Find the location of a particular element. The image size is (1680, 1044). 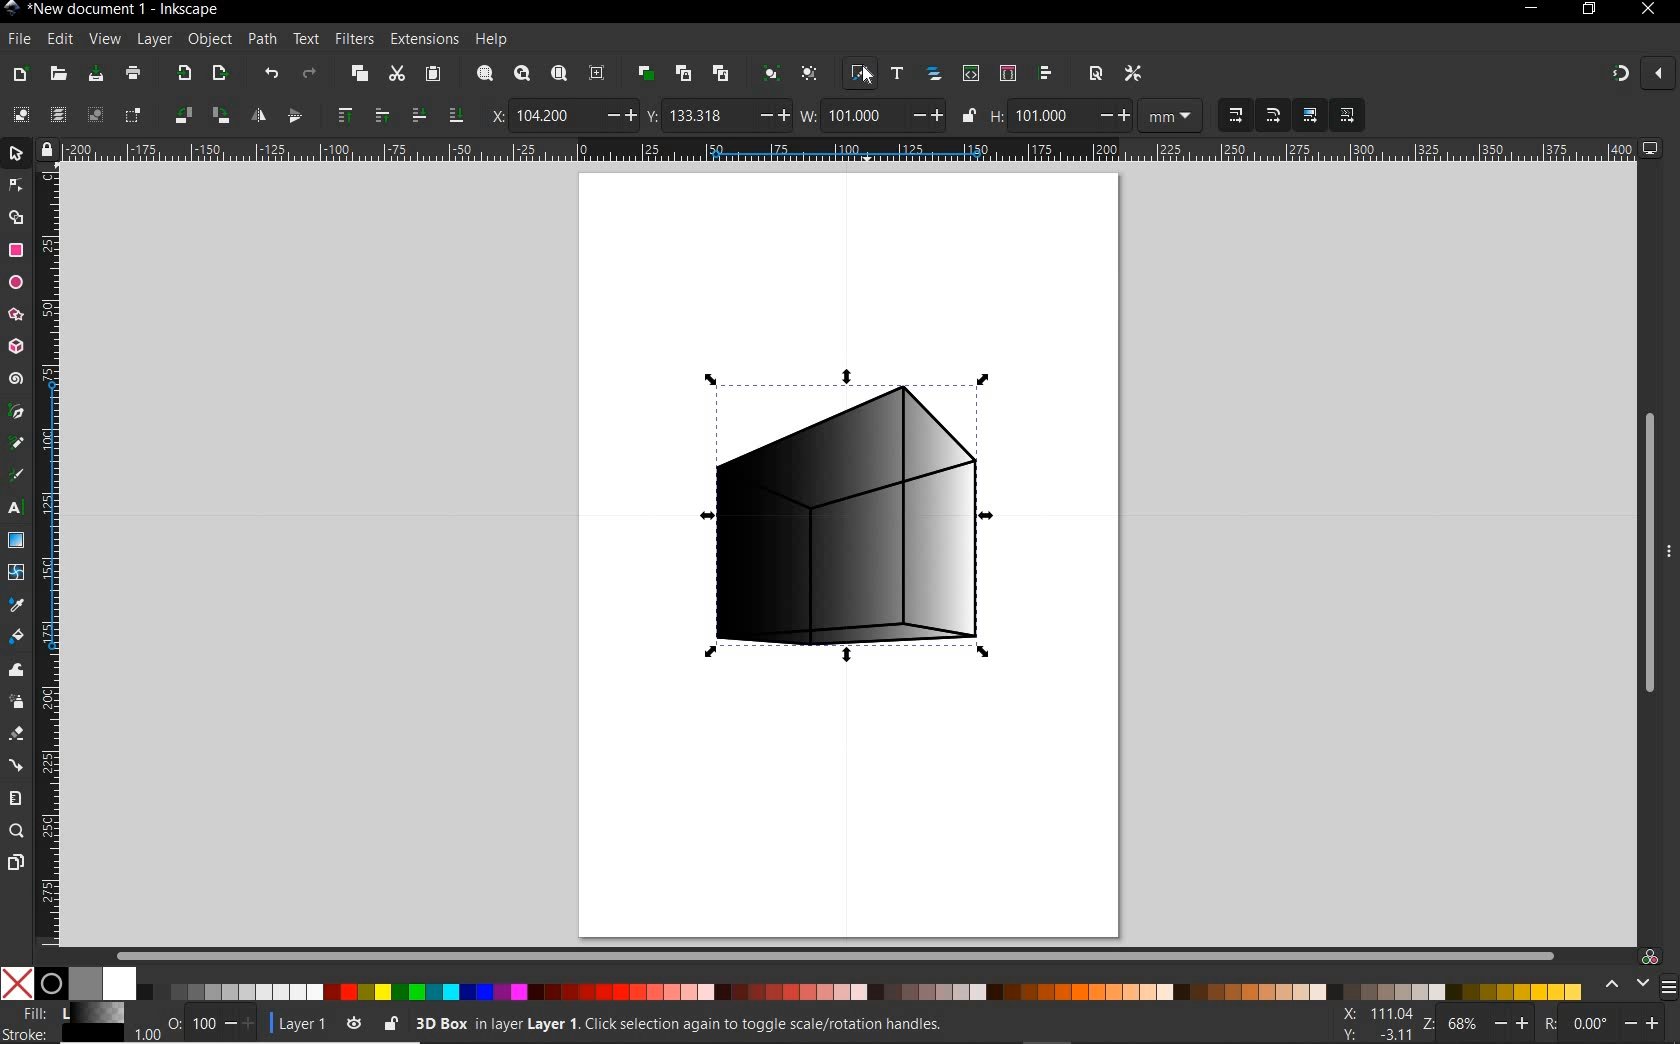

HORIZONTAL COORDINATE OF SELECTION is located at coordinates (493, 116).